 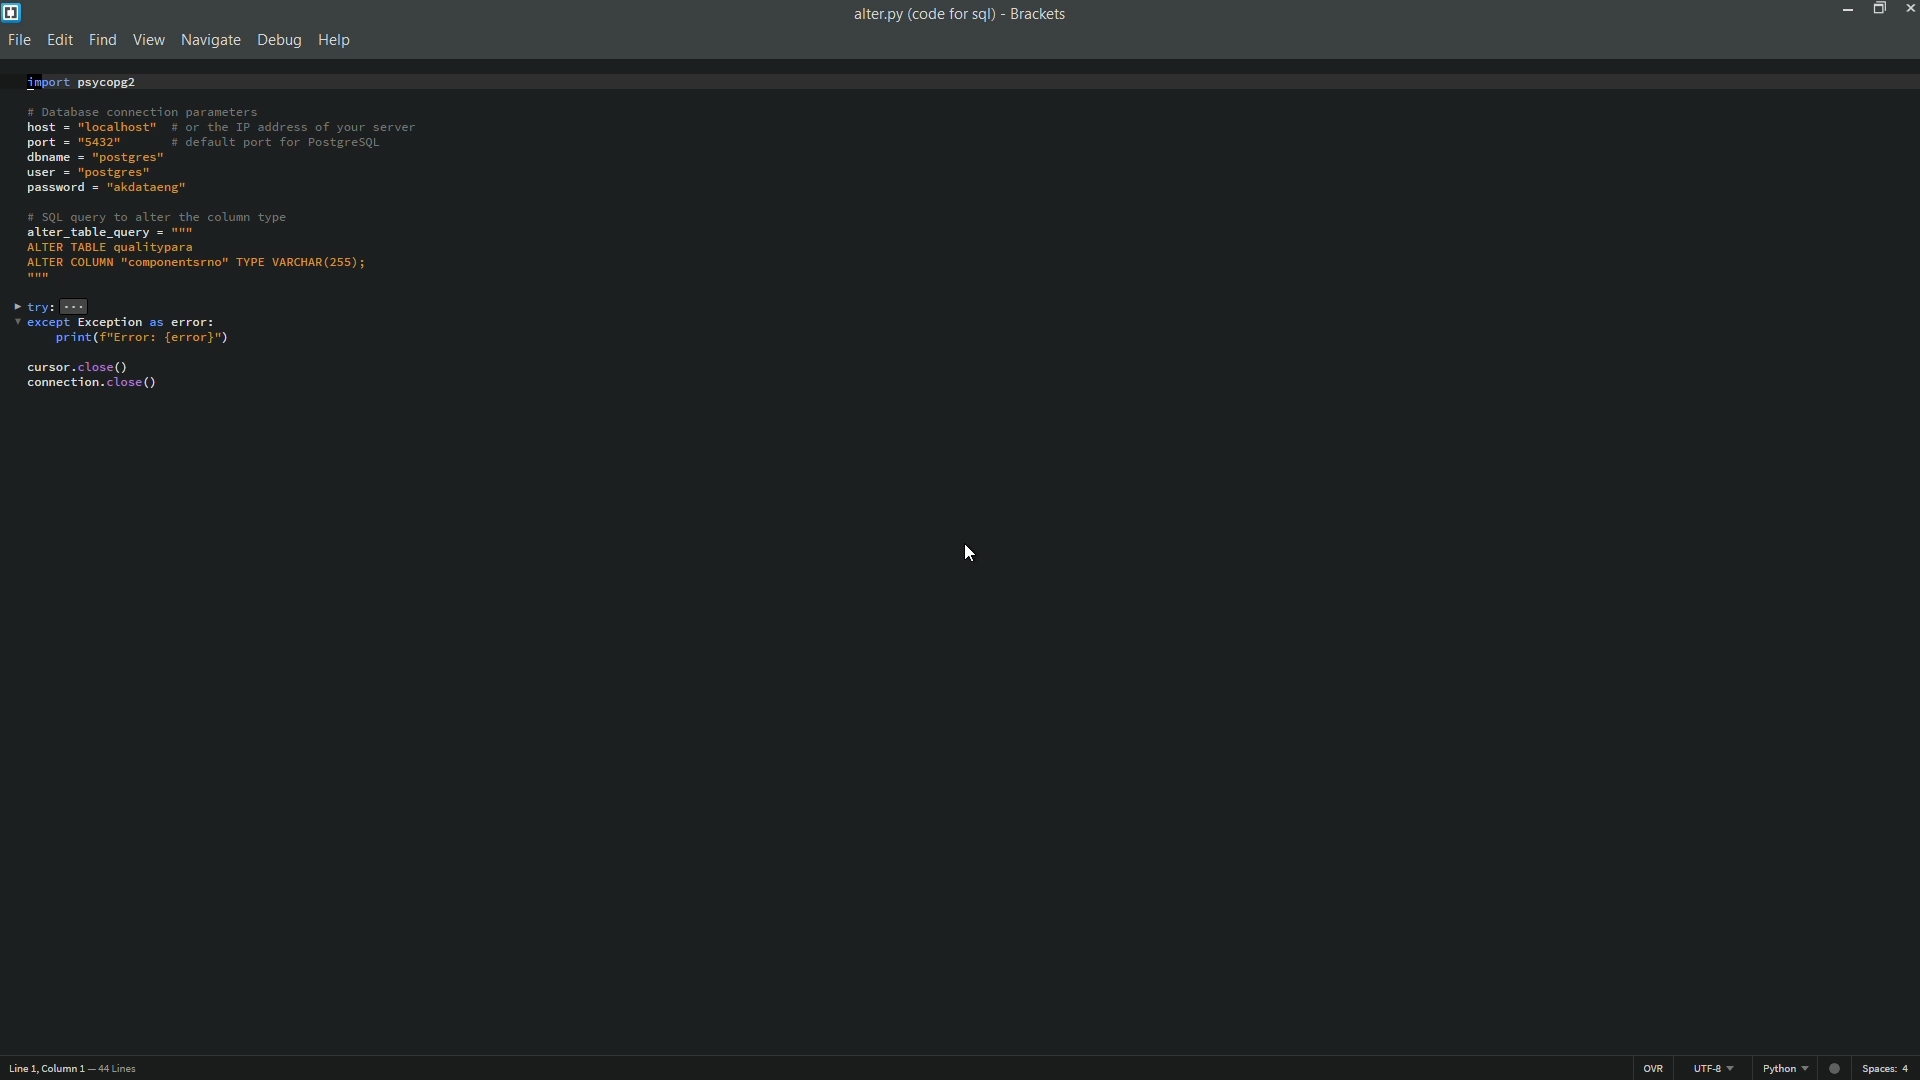 I want to click on edit menu, so click(x=59, y=41).